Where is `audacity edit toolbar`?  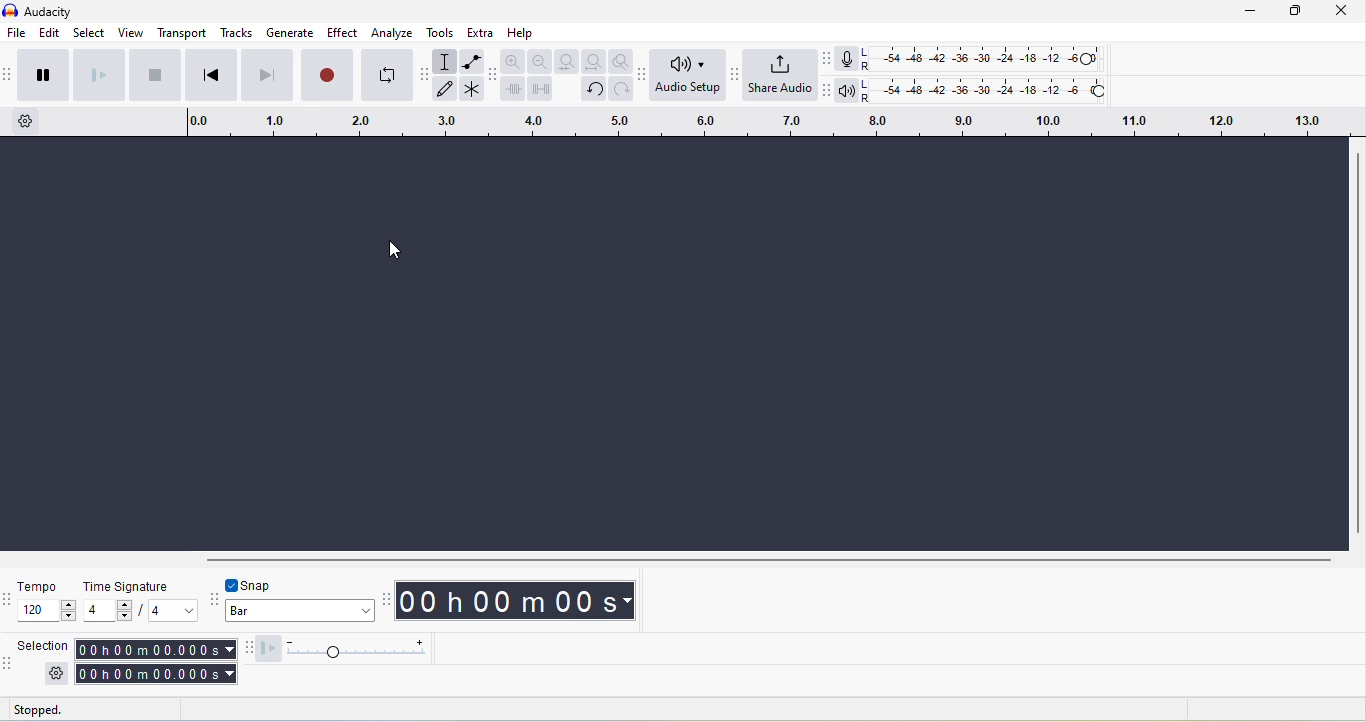
audacity edit toolbar is located at coordinates (494, 75).